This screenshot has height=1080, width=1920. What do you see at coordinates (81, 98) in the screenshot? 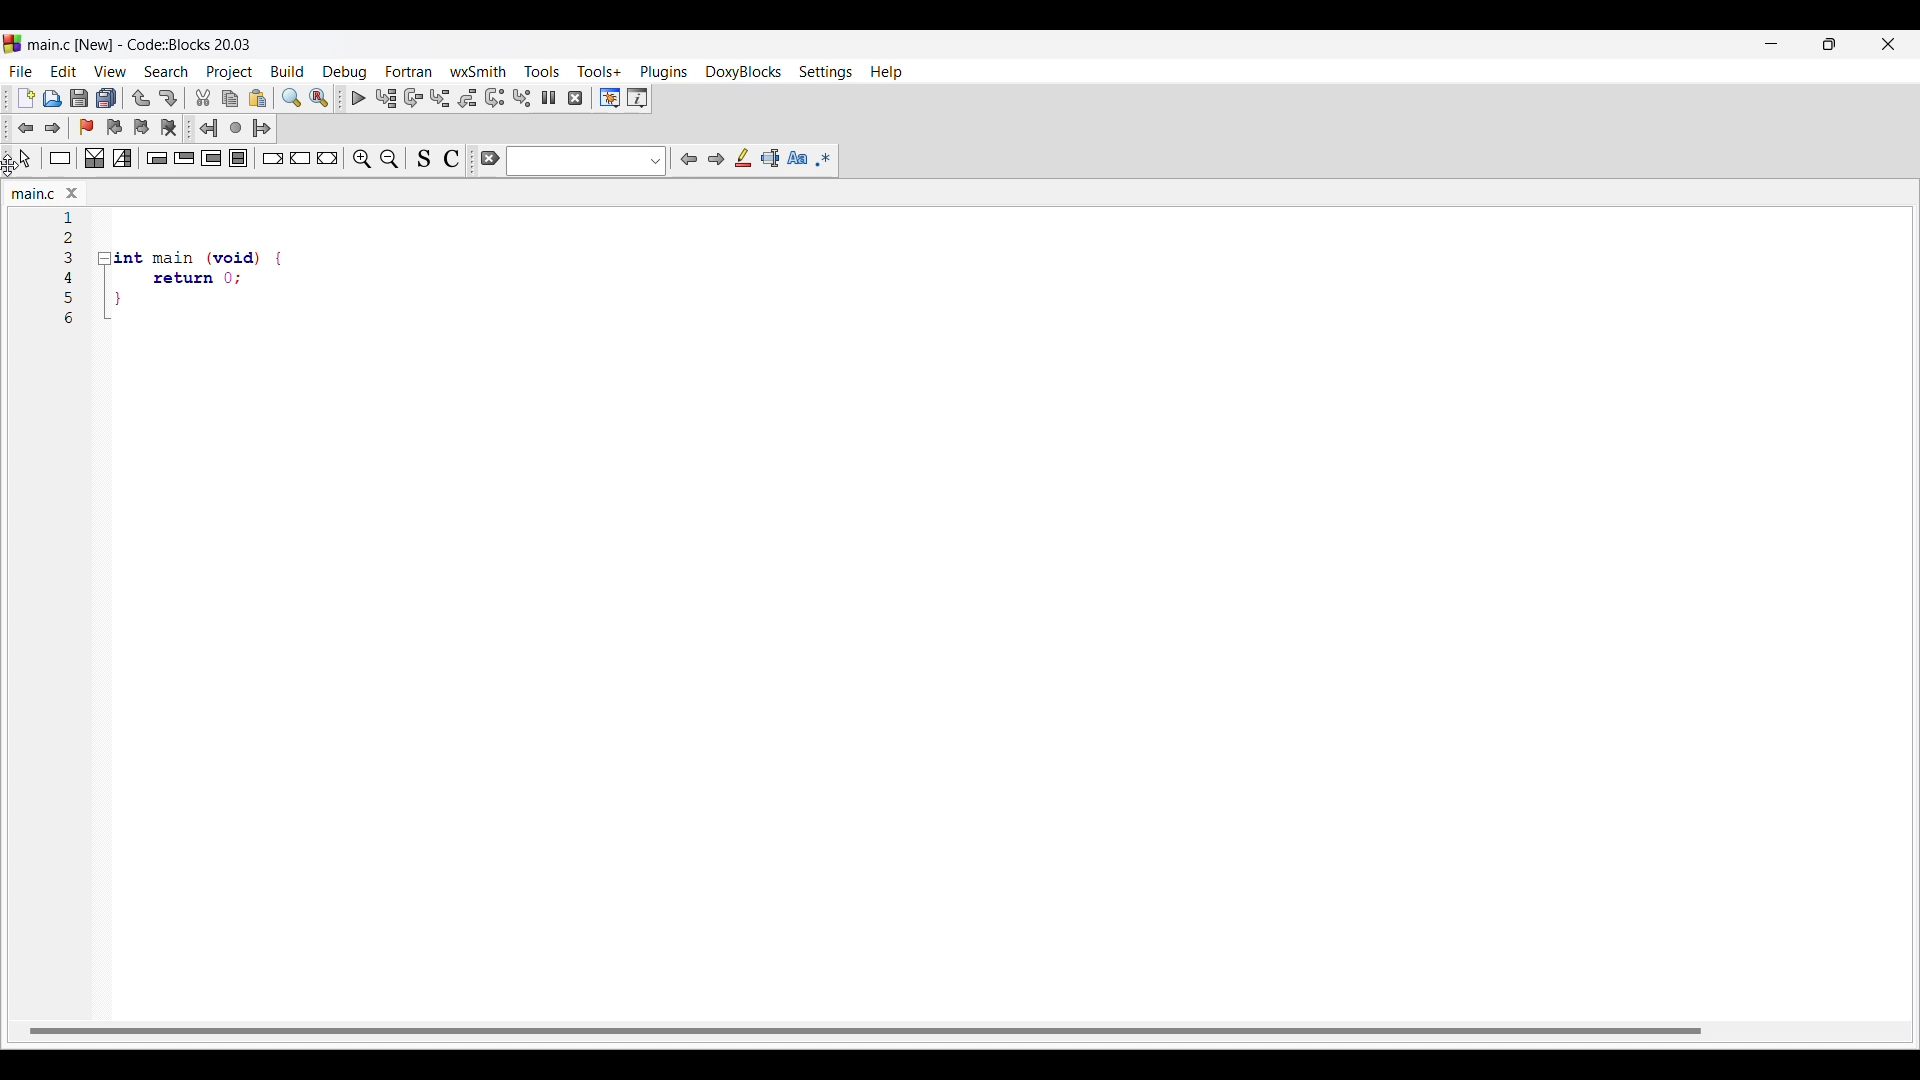
I see `Save` at bounding box center [81, 98].